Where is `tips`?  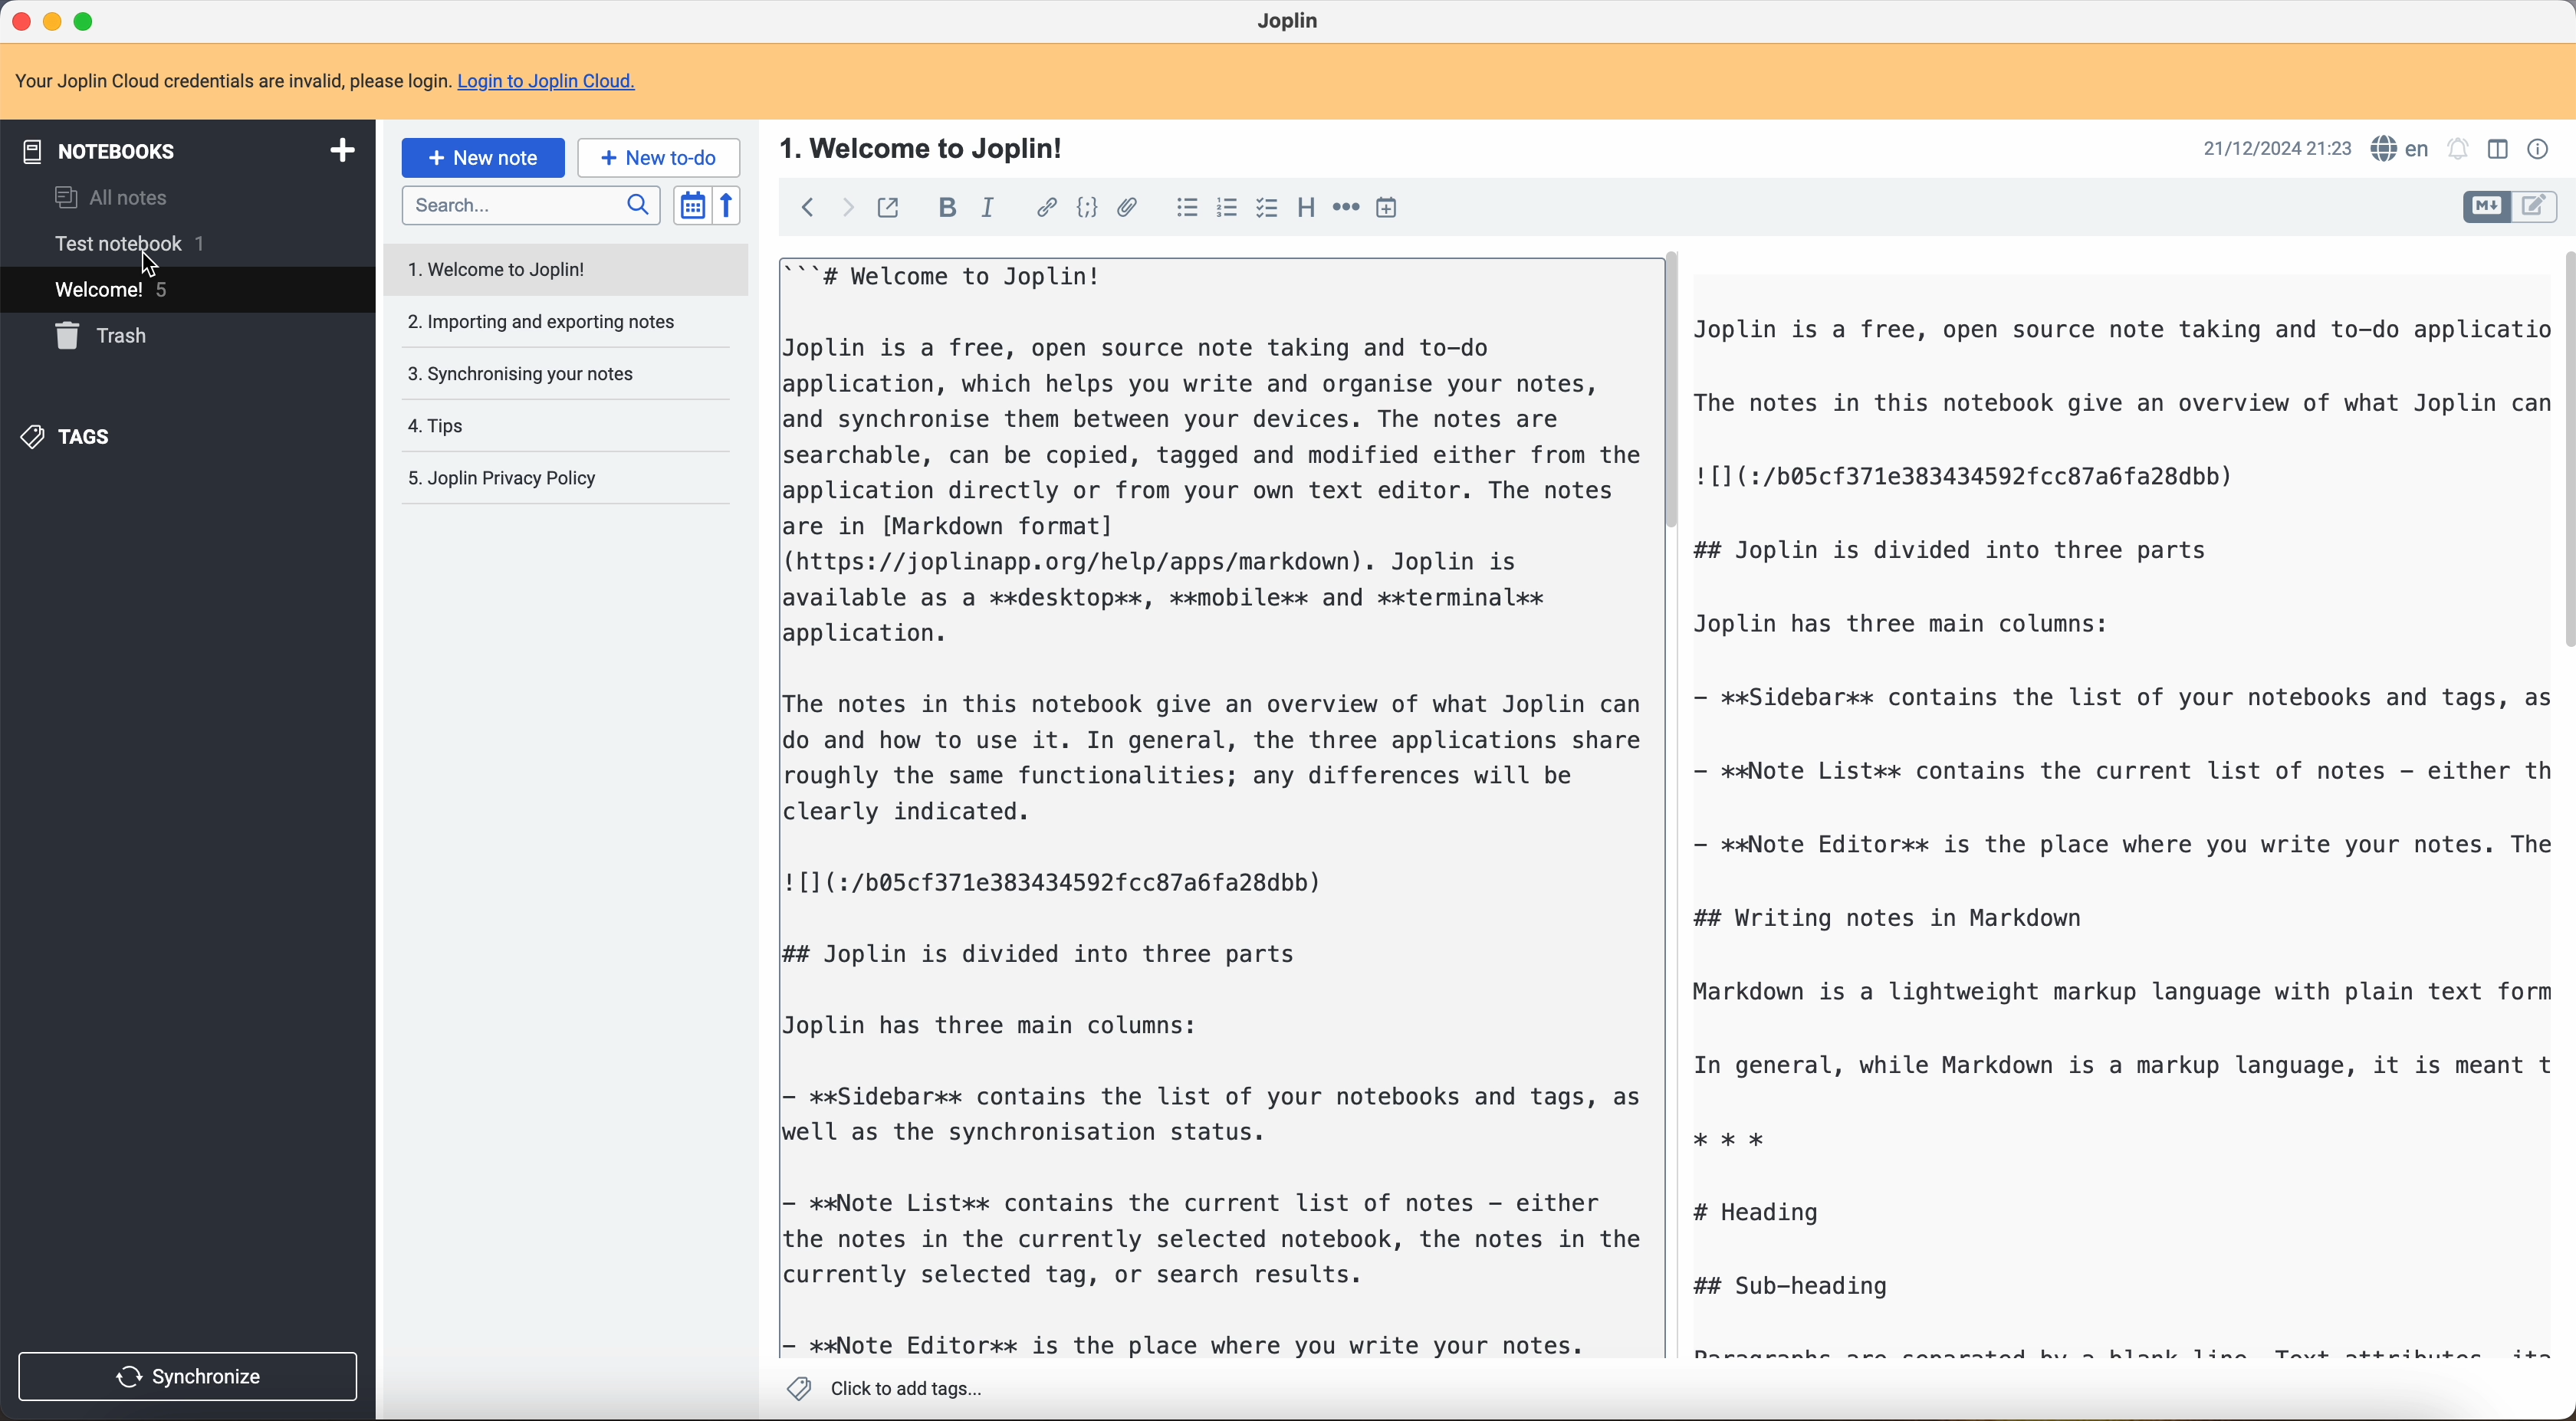
tips is located at coordinates (435, 424).